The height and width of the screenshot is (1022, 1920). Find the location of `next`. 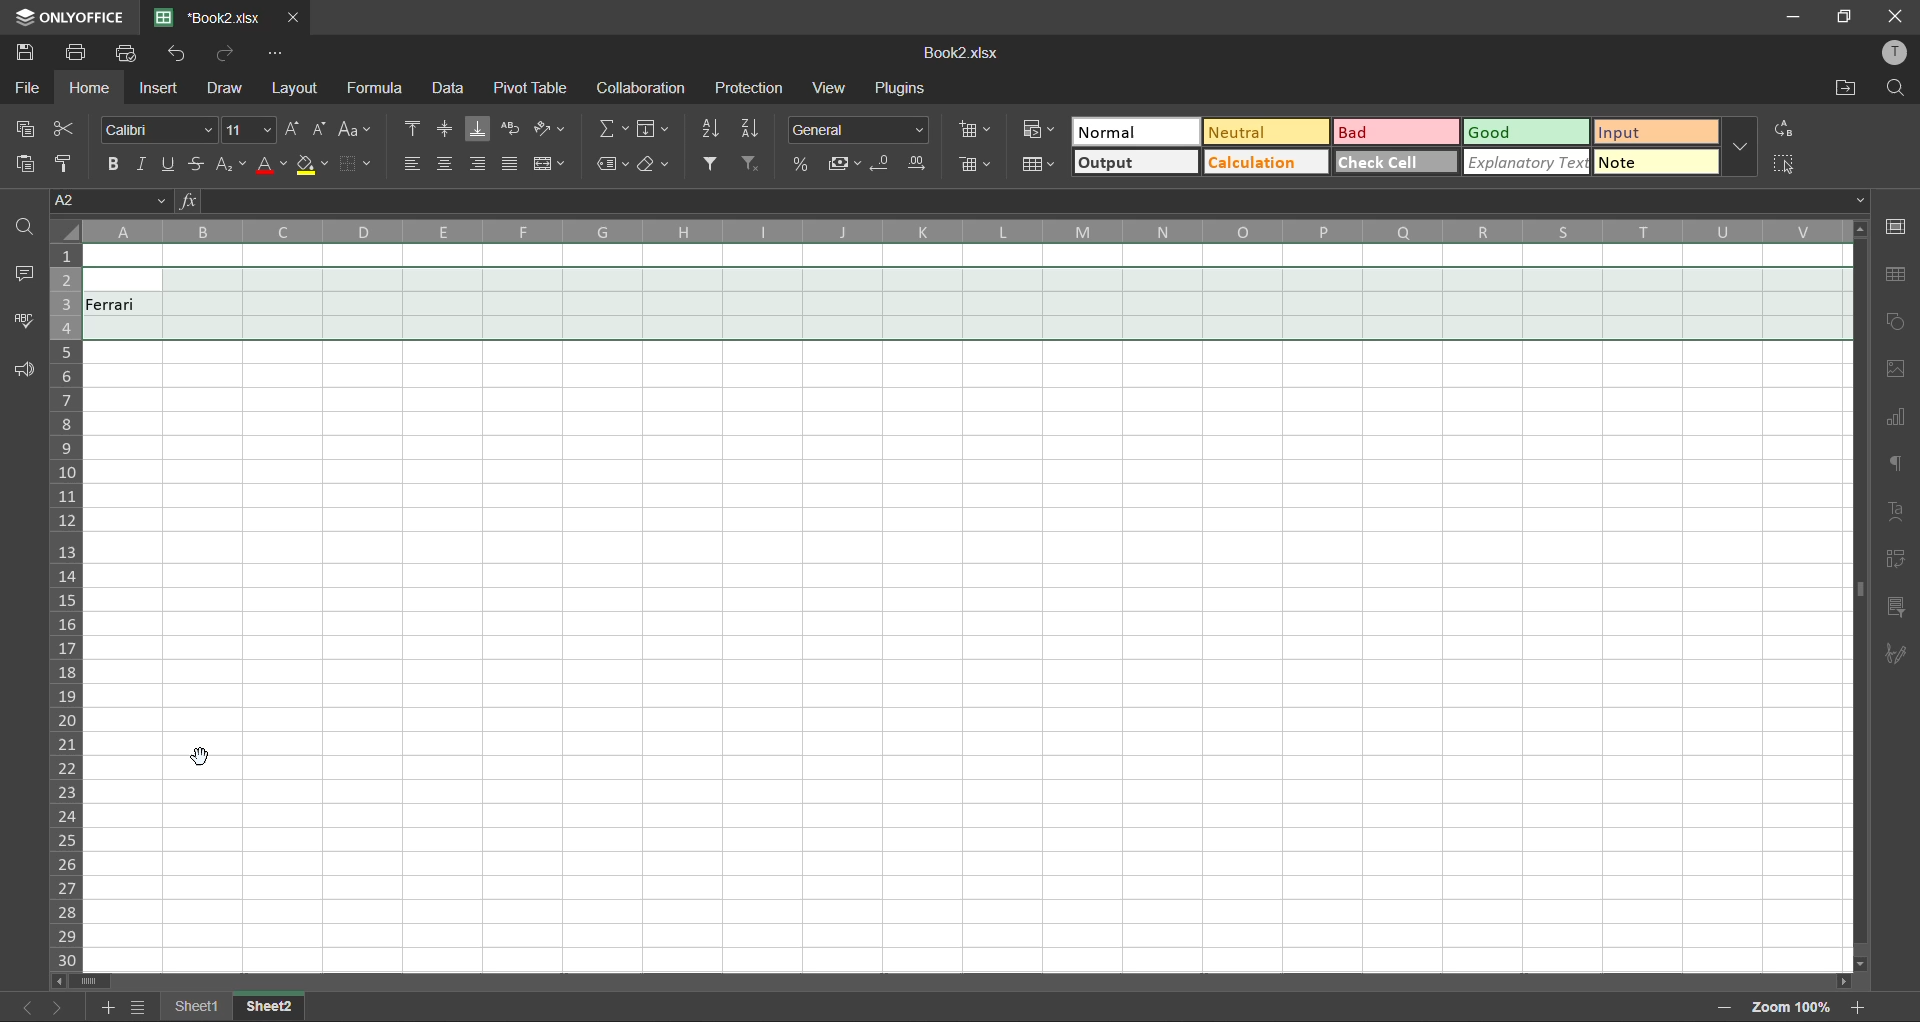

next is located at coordinates (58, 1009).